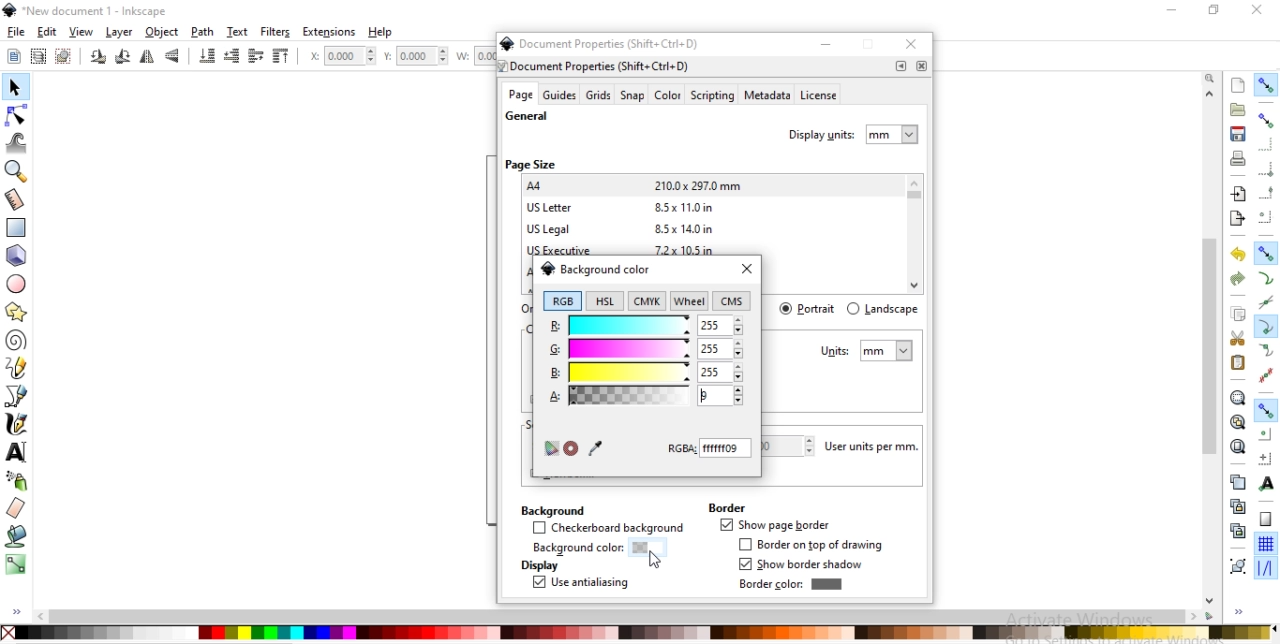 The image size is (1280, 644). Describe the element at coordinates (766, 96) in the screenshot. I see `metadata` at that location.